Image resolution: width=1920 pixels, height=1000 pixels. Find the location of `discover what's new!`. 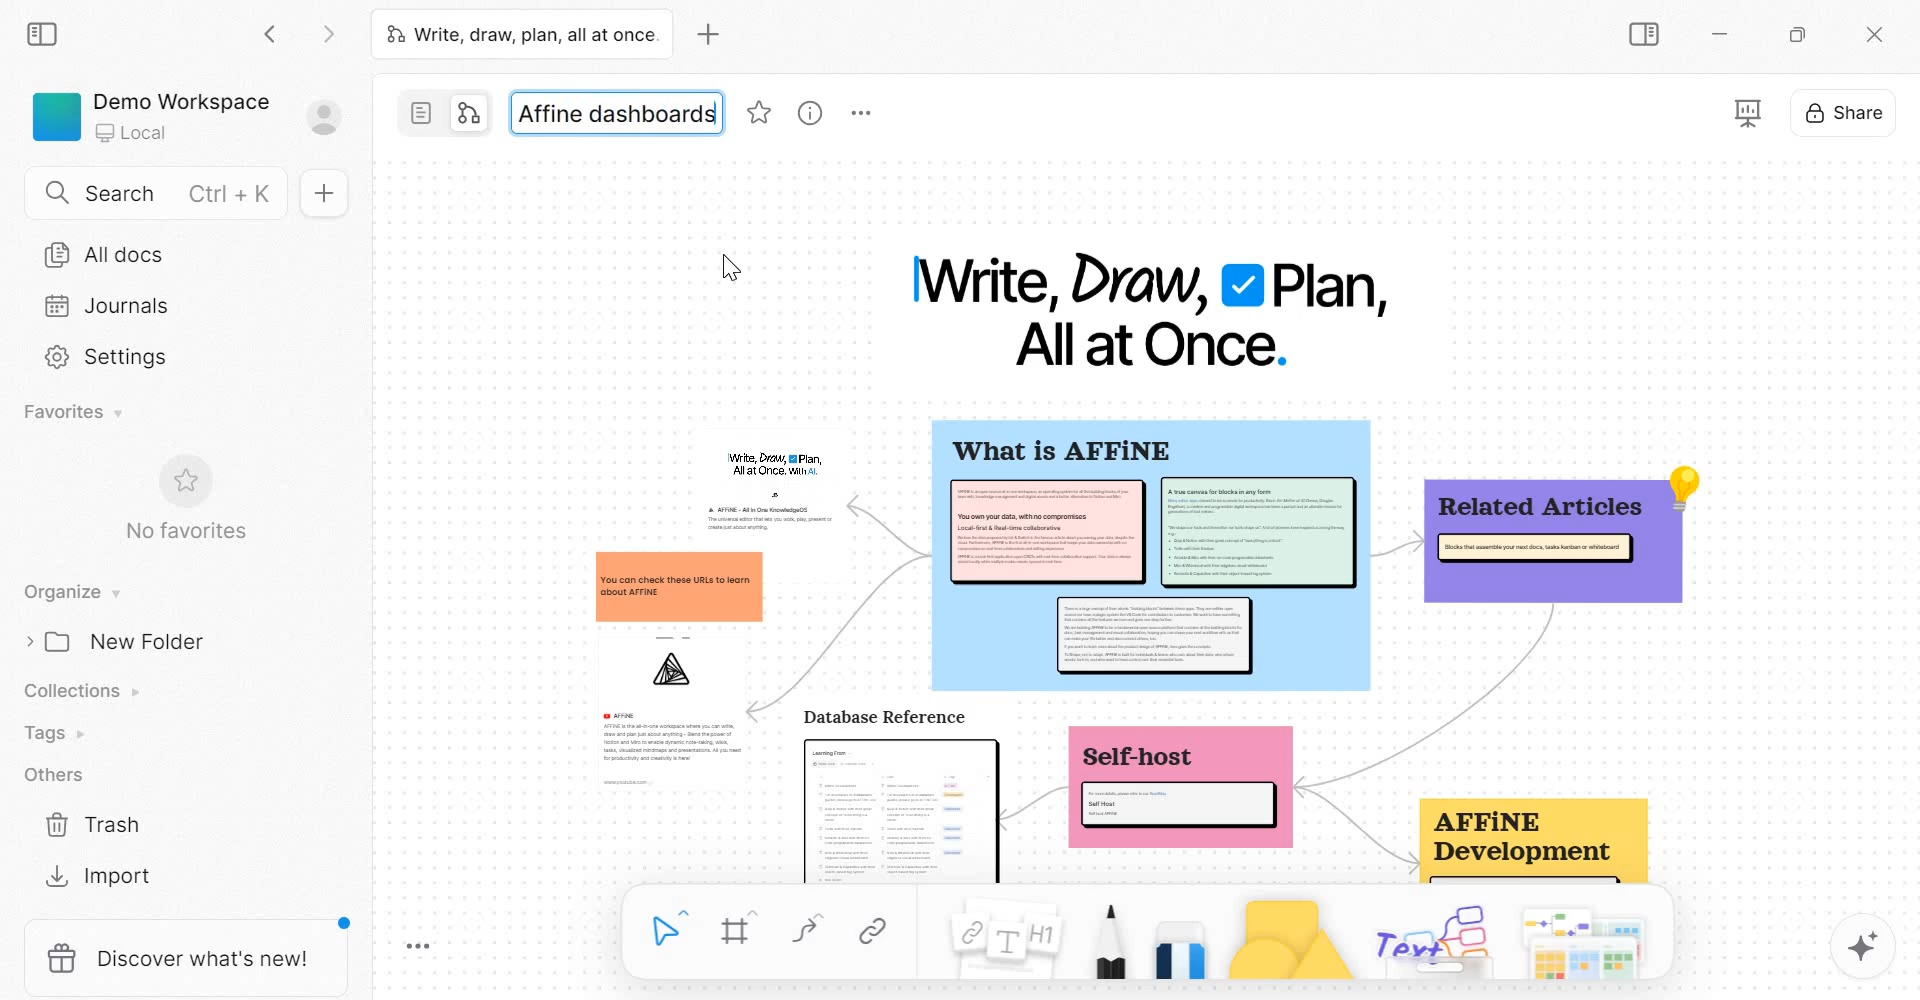

discover what's new! is located at coordinates (184, 958).